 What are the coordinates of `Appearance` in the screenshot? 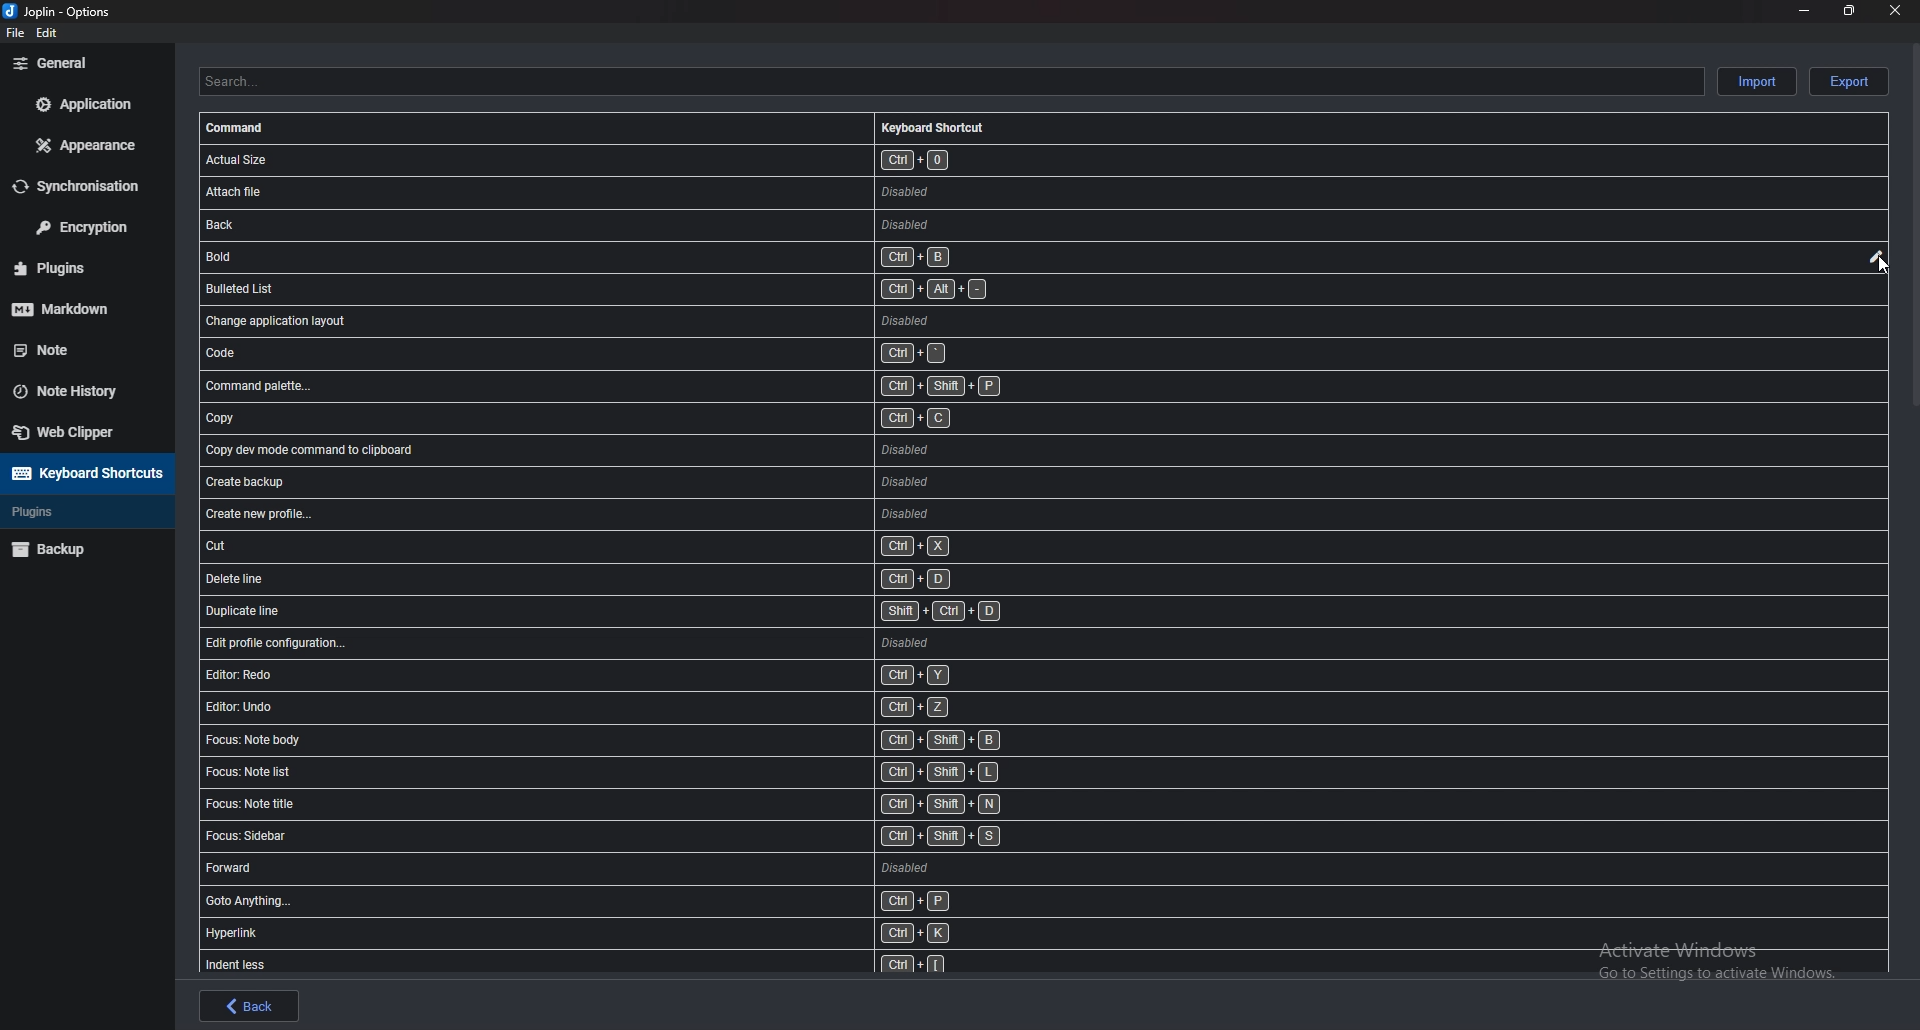 It's located at (83, 145).